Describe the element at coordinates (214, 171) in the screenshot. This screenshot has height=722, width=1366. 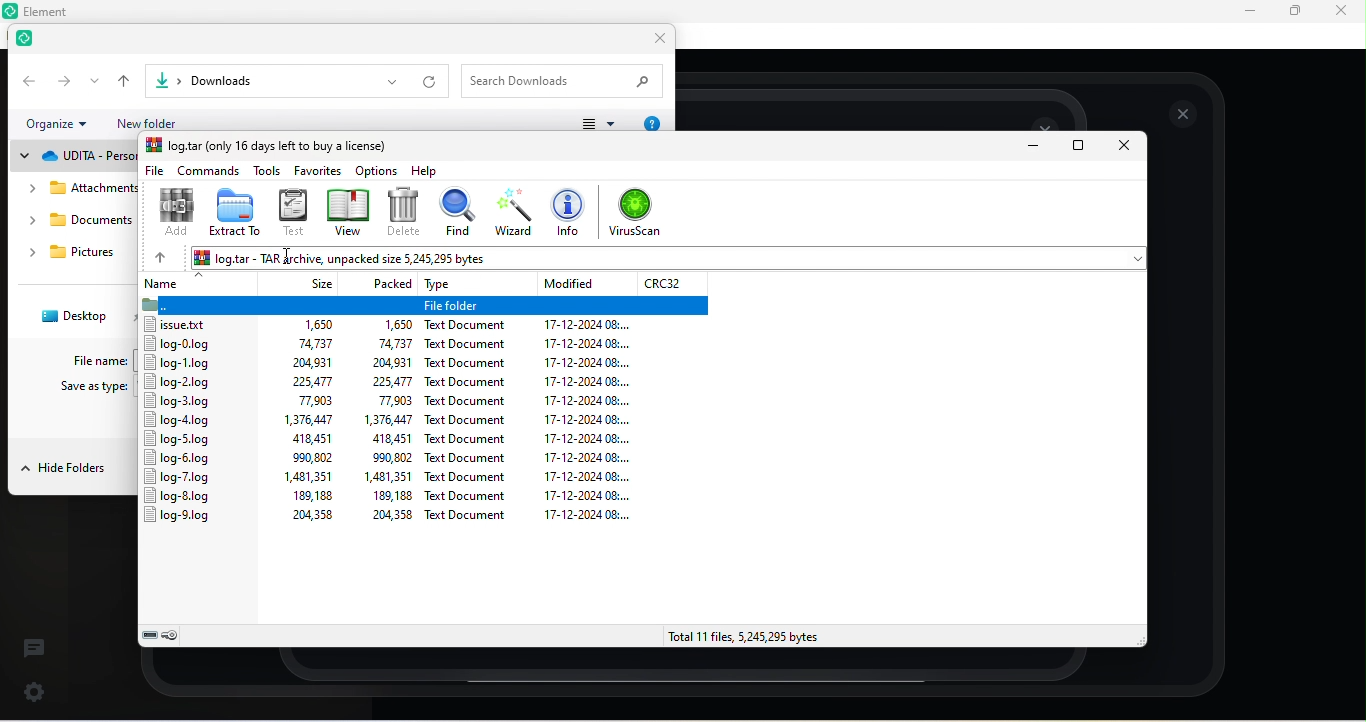
I see `commands` at that location.